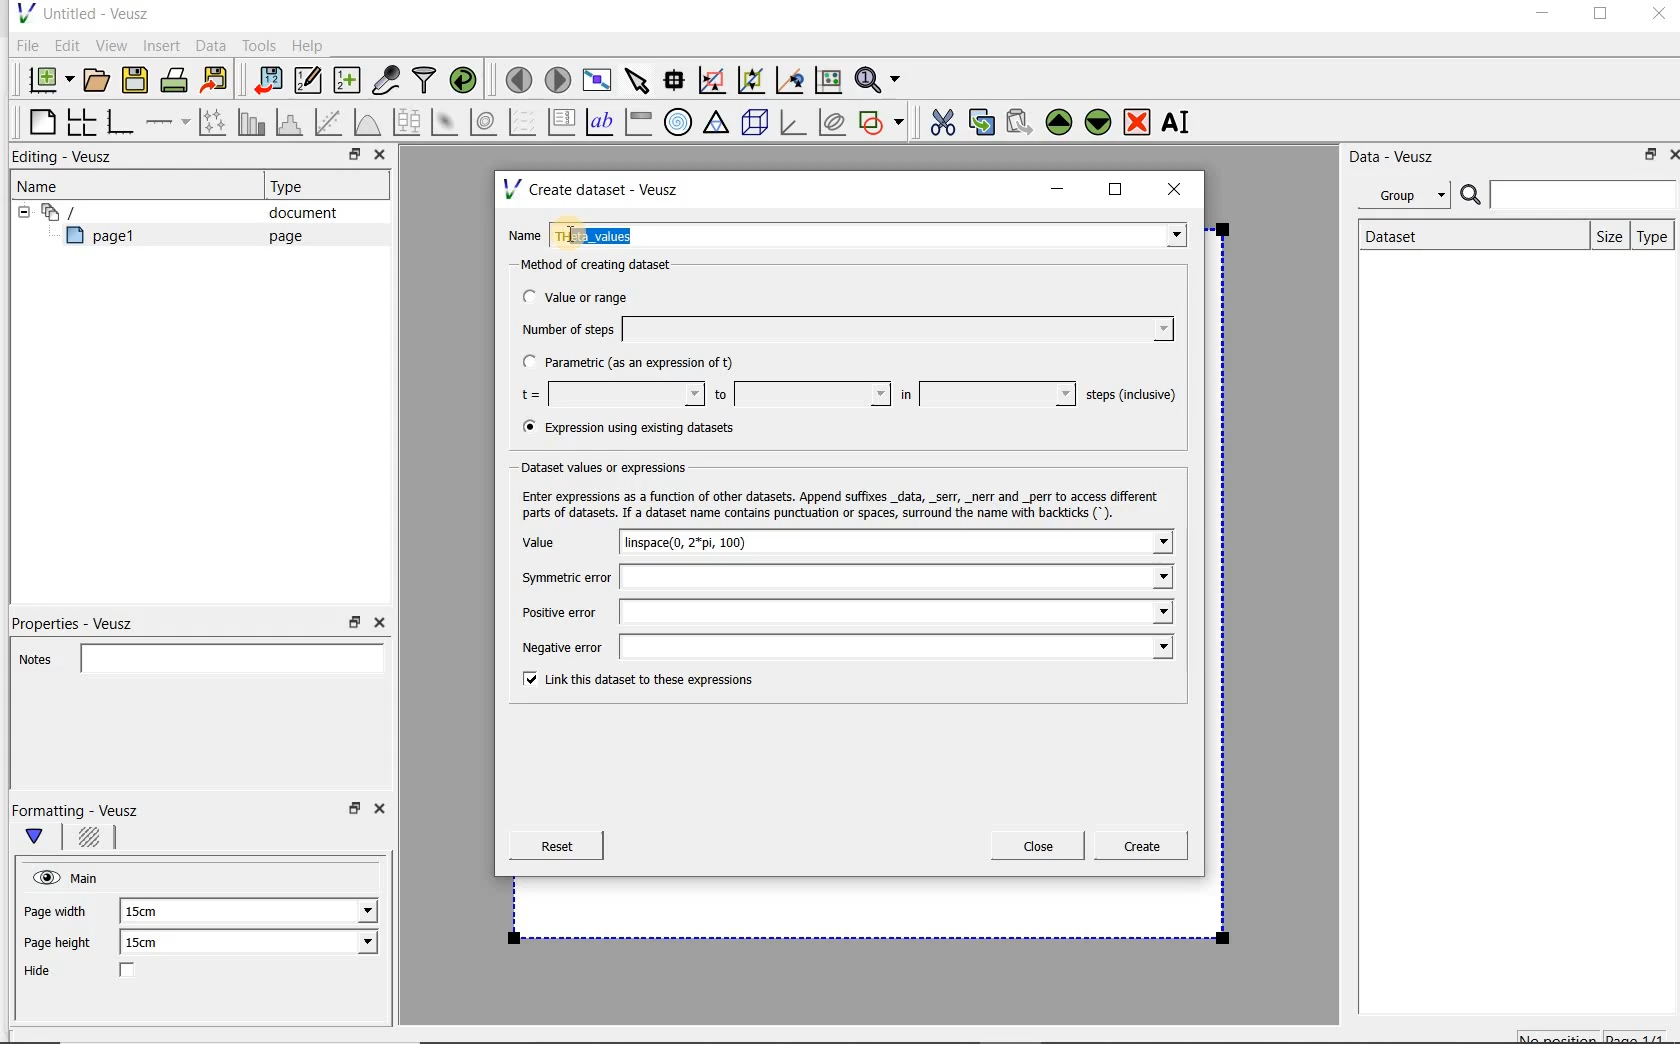 The width and height of the screenshot is (1680, 1044). I want to click on add an axis to a plot, so click(169, 122).